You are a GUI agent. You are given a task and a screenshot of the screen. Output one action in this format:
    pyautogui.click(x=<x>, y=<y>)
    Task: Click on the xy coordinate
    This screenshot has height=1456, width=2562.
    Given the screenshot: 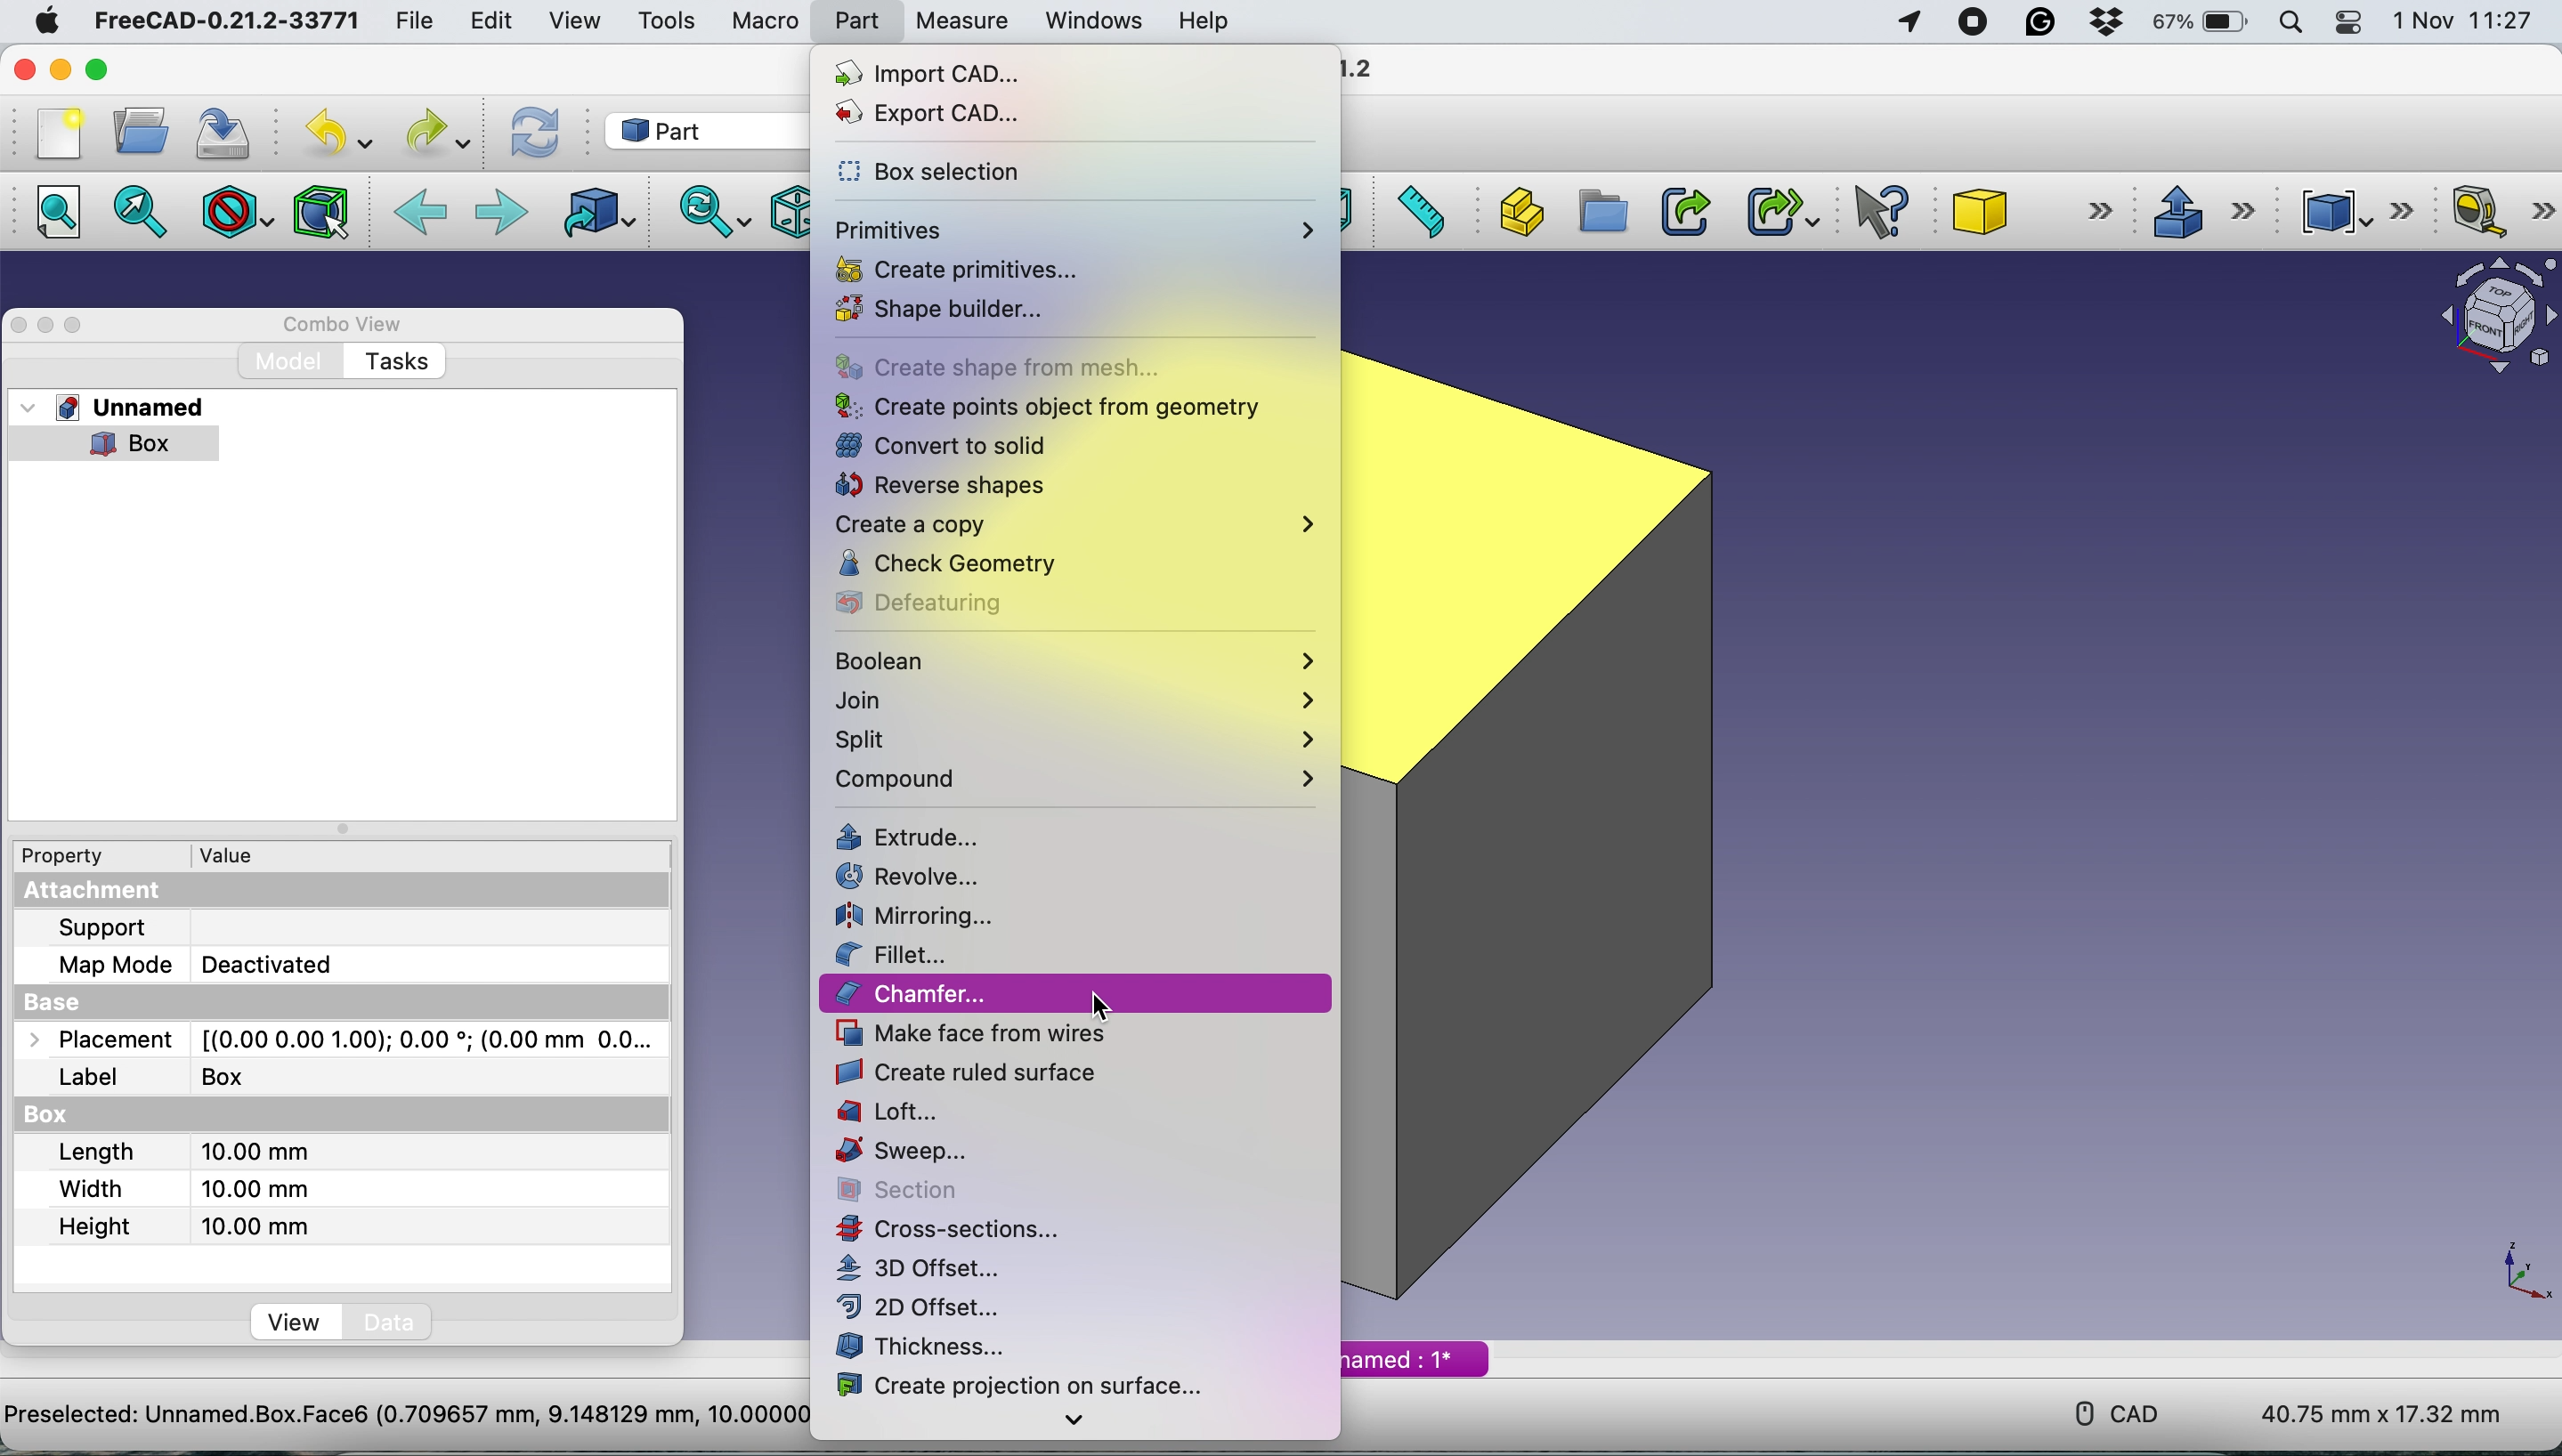 What is the action you would take?
    pyautogui.click(x=2517, y=1266)
    